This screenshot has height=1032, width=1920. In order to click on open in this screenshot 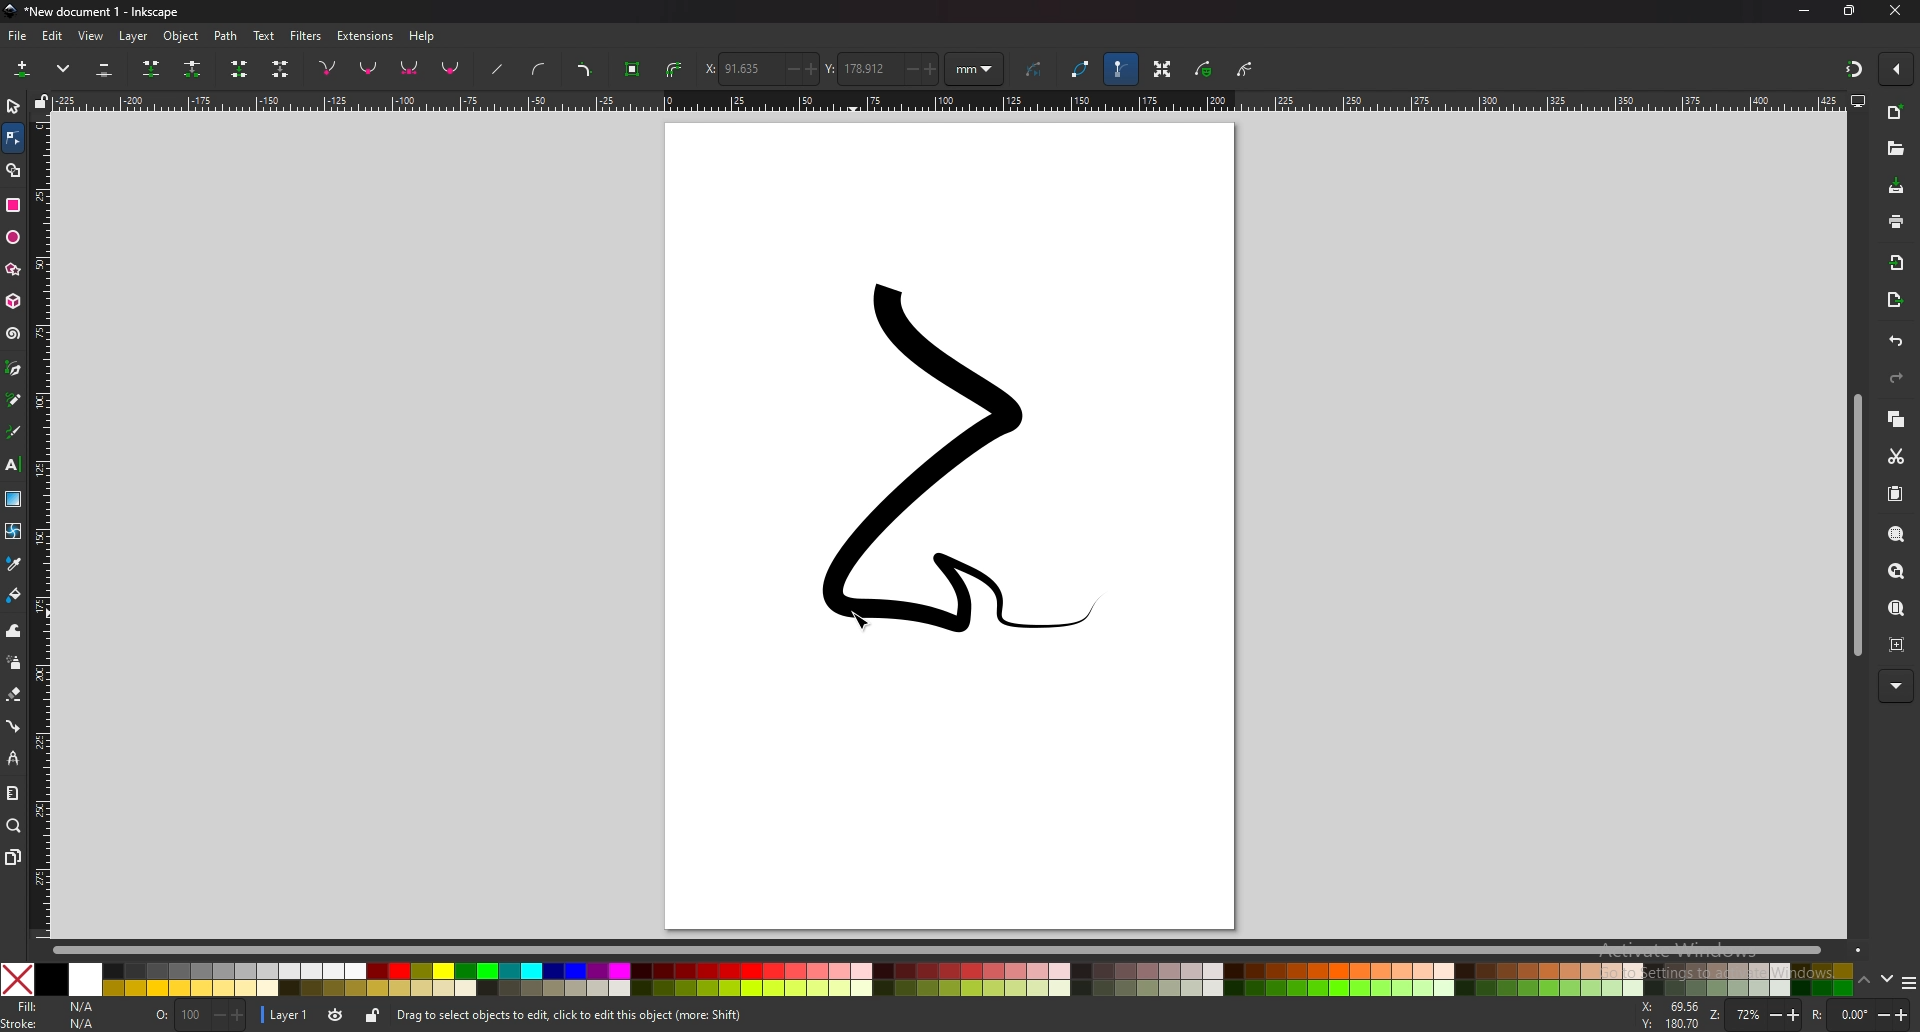, I will do `click(1895, 149)`.